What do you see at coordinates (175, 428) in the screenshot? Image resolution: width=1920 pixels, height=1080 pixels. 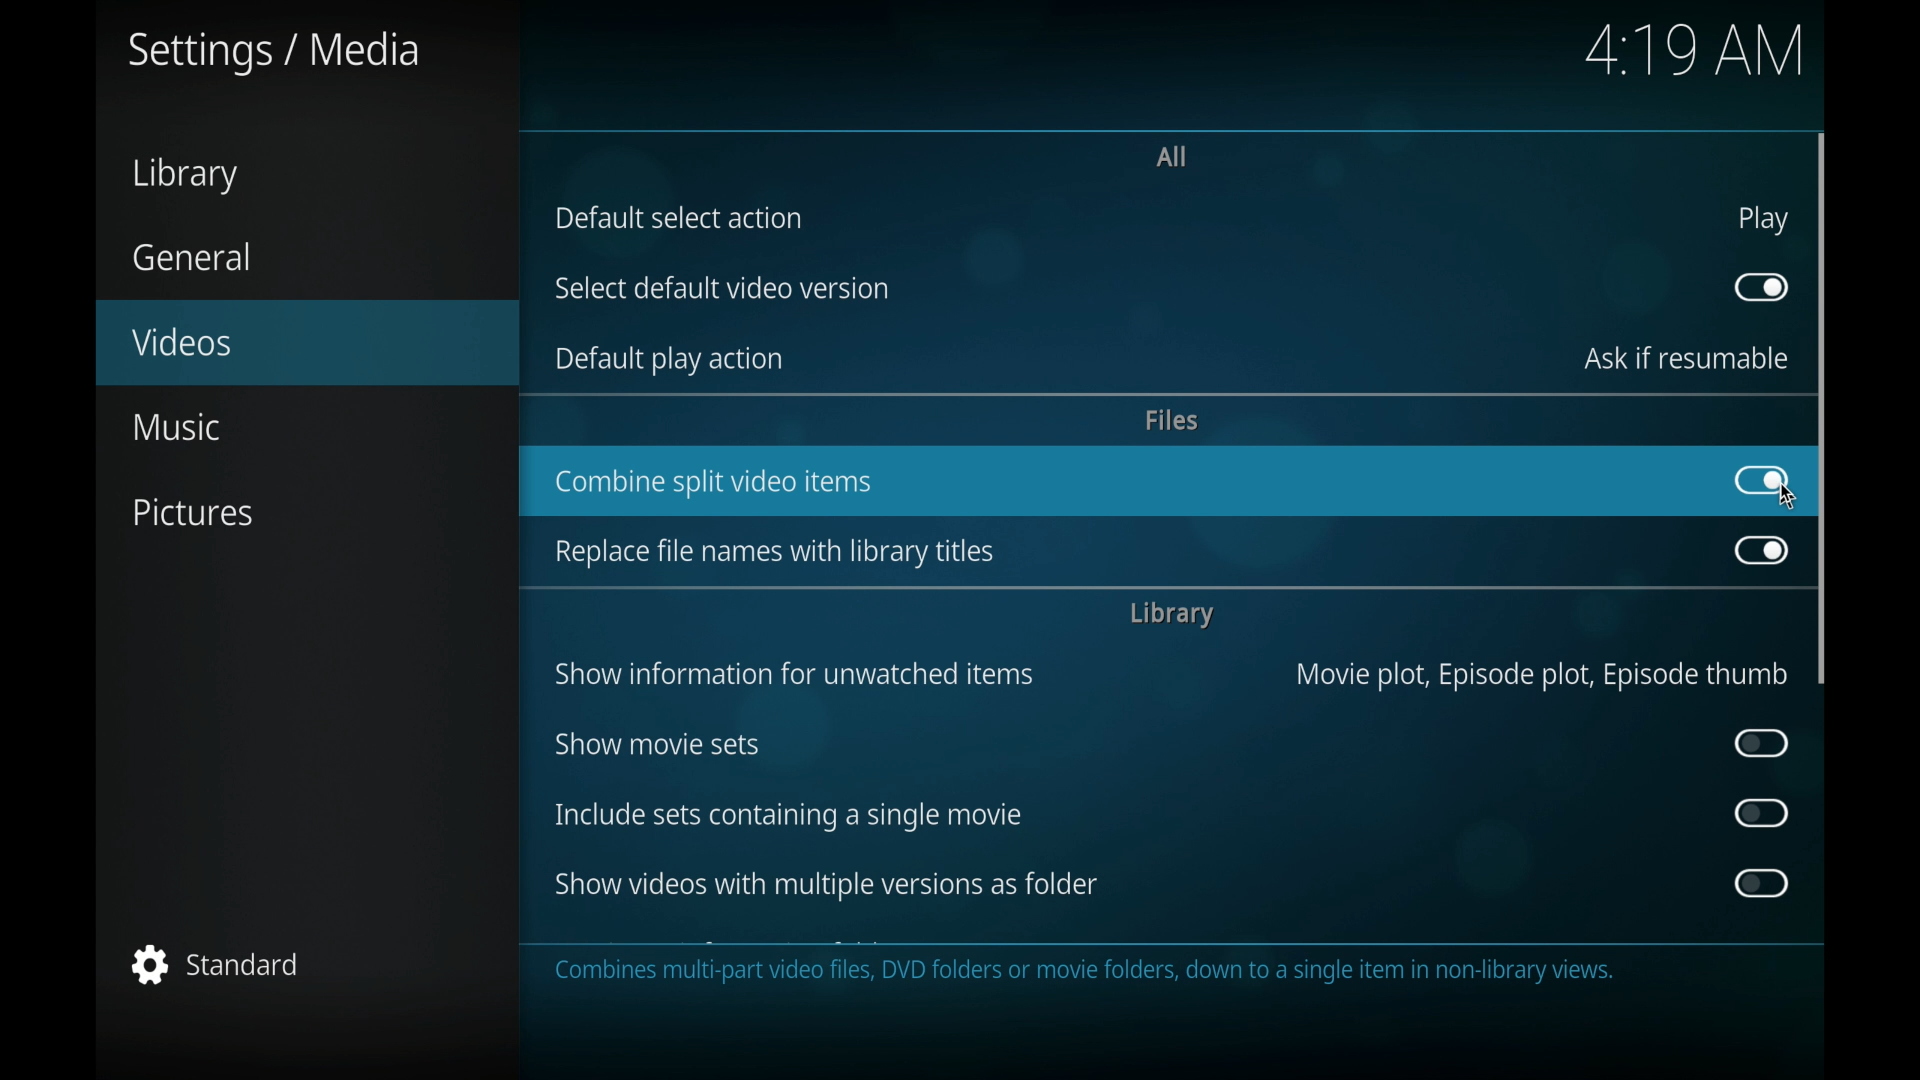 I see `music` at bounding box center [175, 428].